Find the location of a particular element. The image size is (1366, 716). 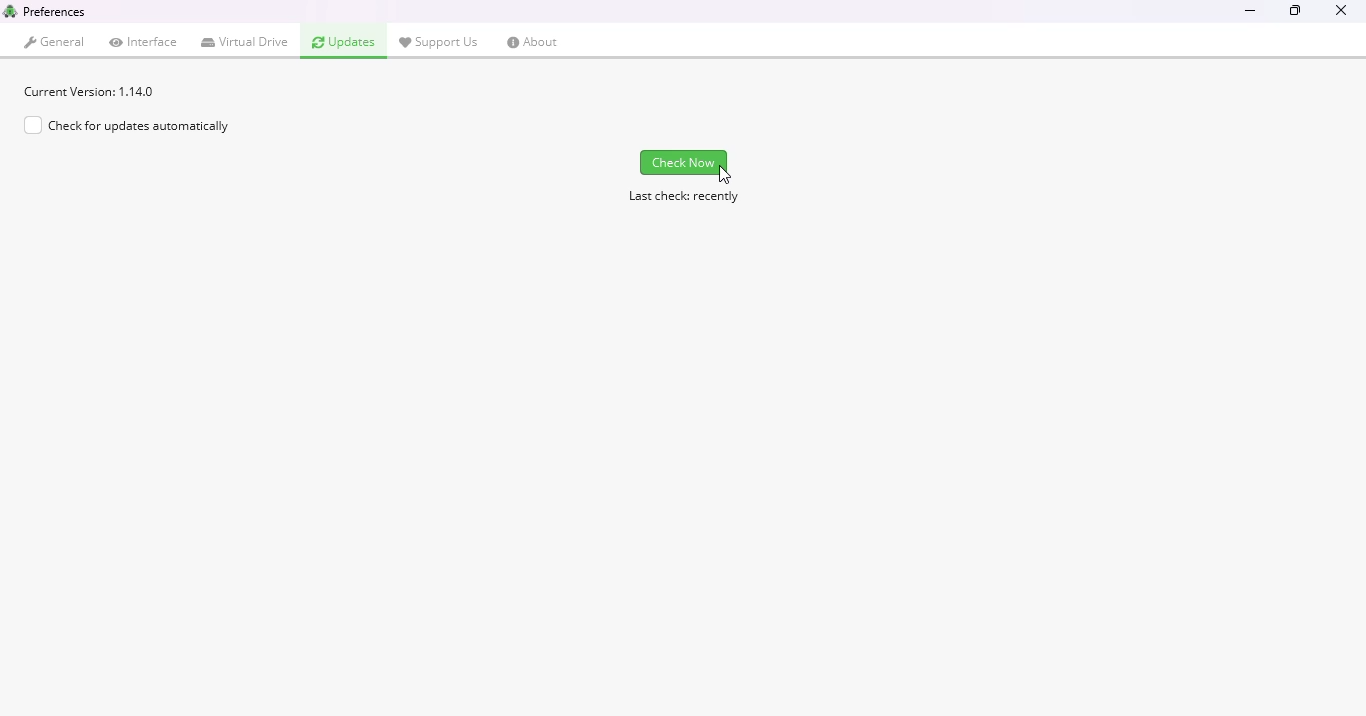

cursor is located at coordinates (726, 175).